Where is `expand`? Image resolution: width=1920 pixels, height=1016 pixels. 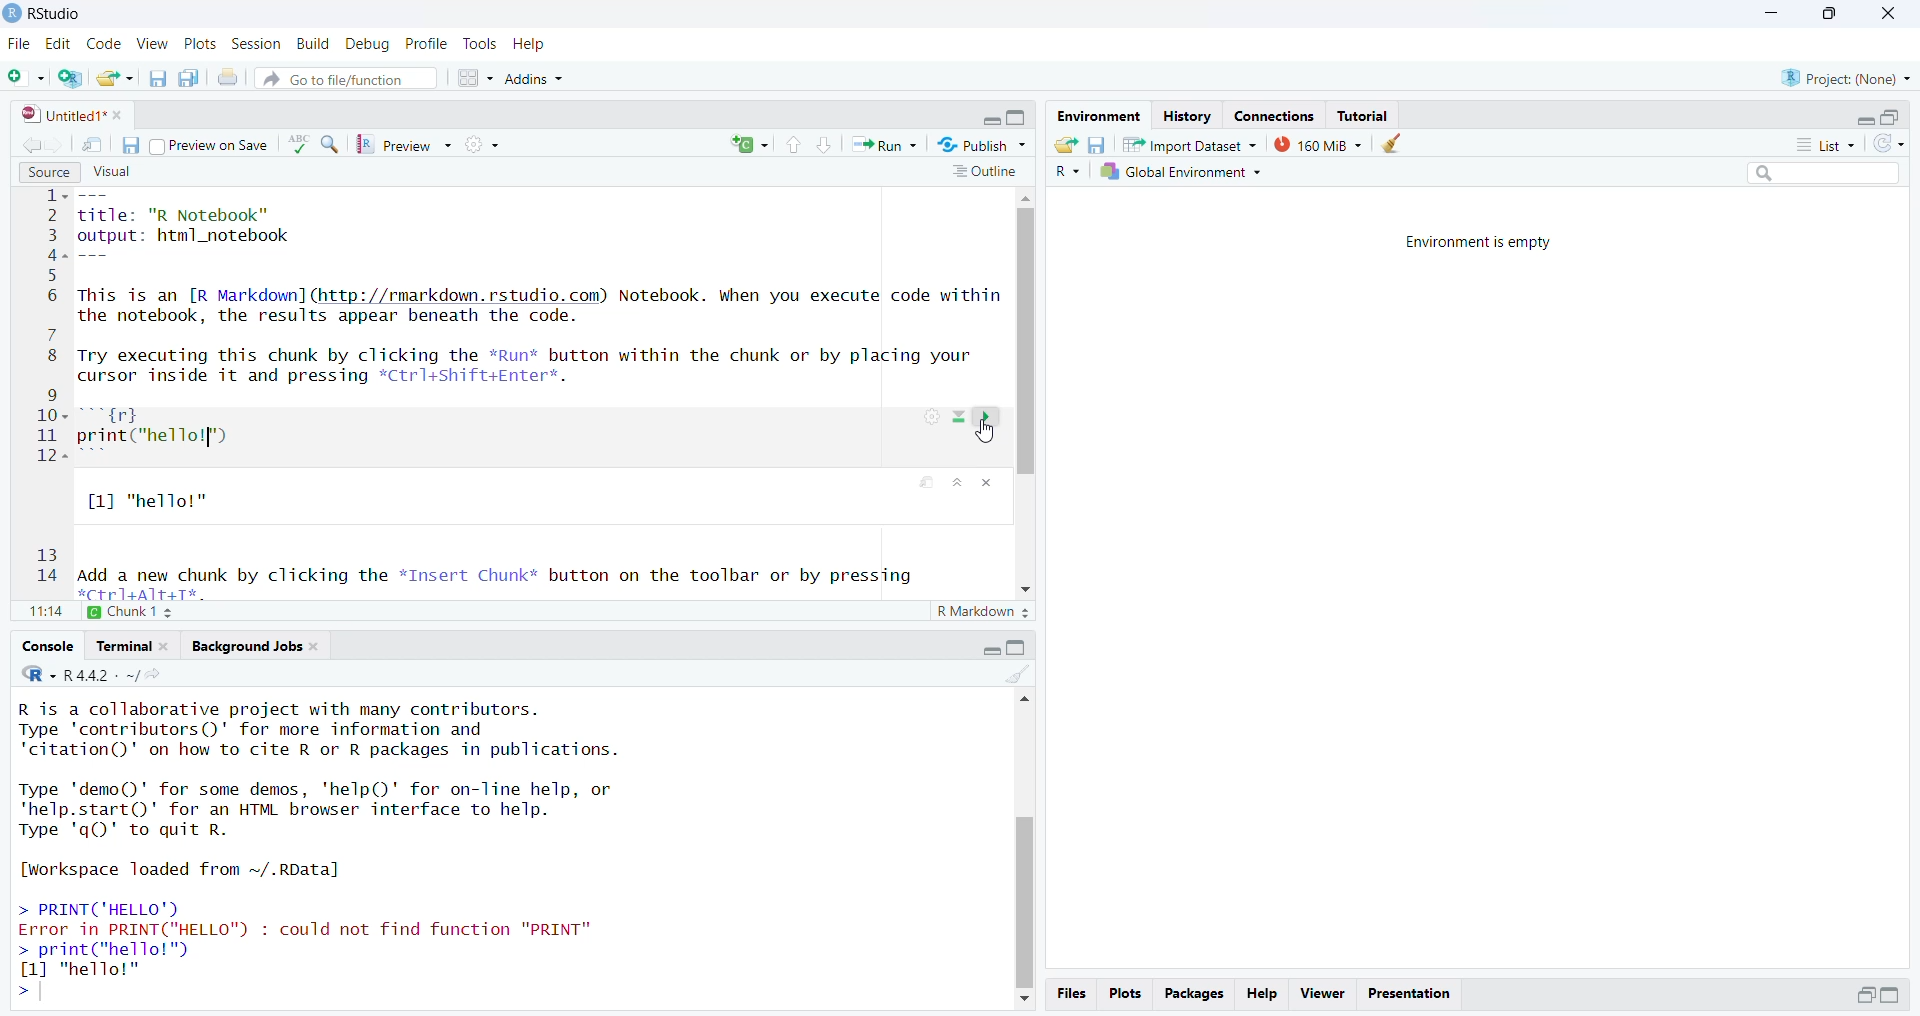 expand is located at coordinates (988, 121).